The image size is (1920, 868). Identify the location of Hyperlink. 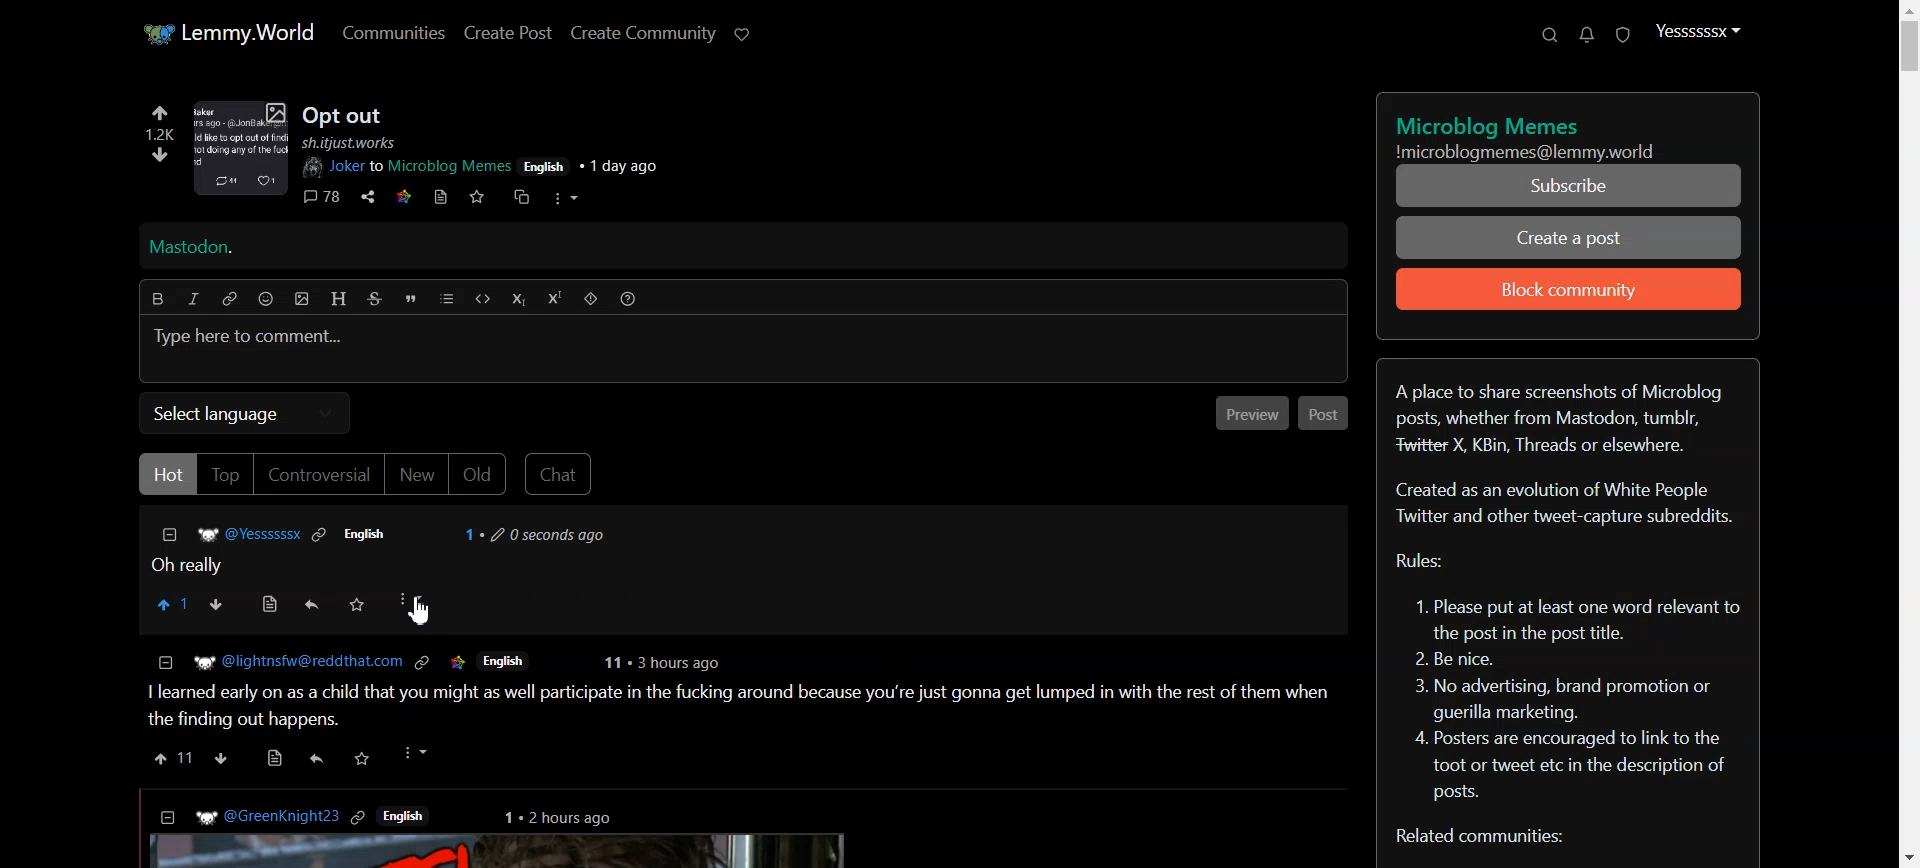
(231, 298).